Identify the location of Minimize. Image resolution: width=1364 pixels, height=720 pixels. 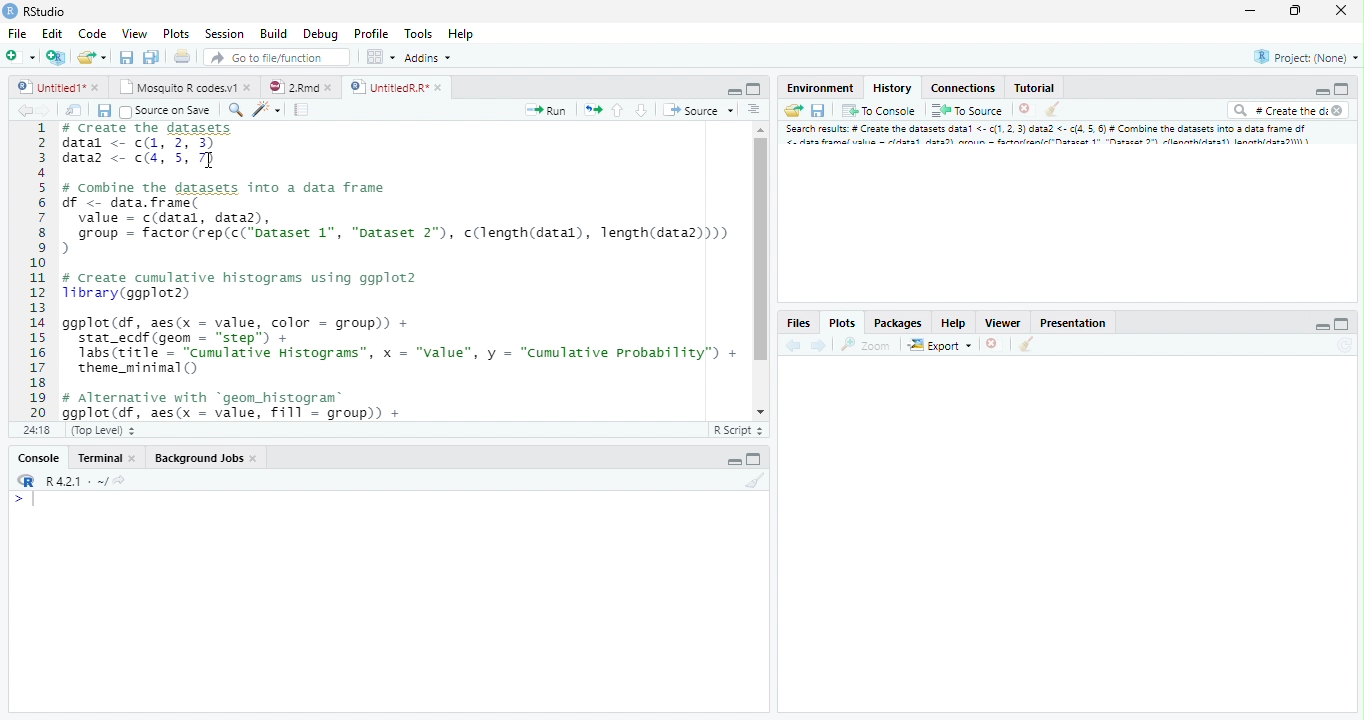
(733, 461).